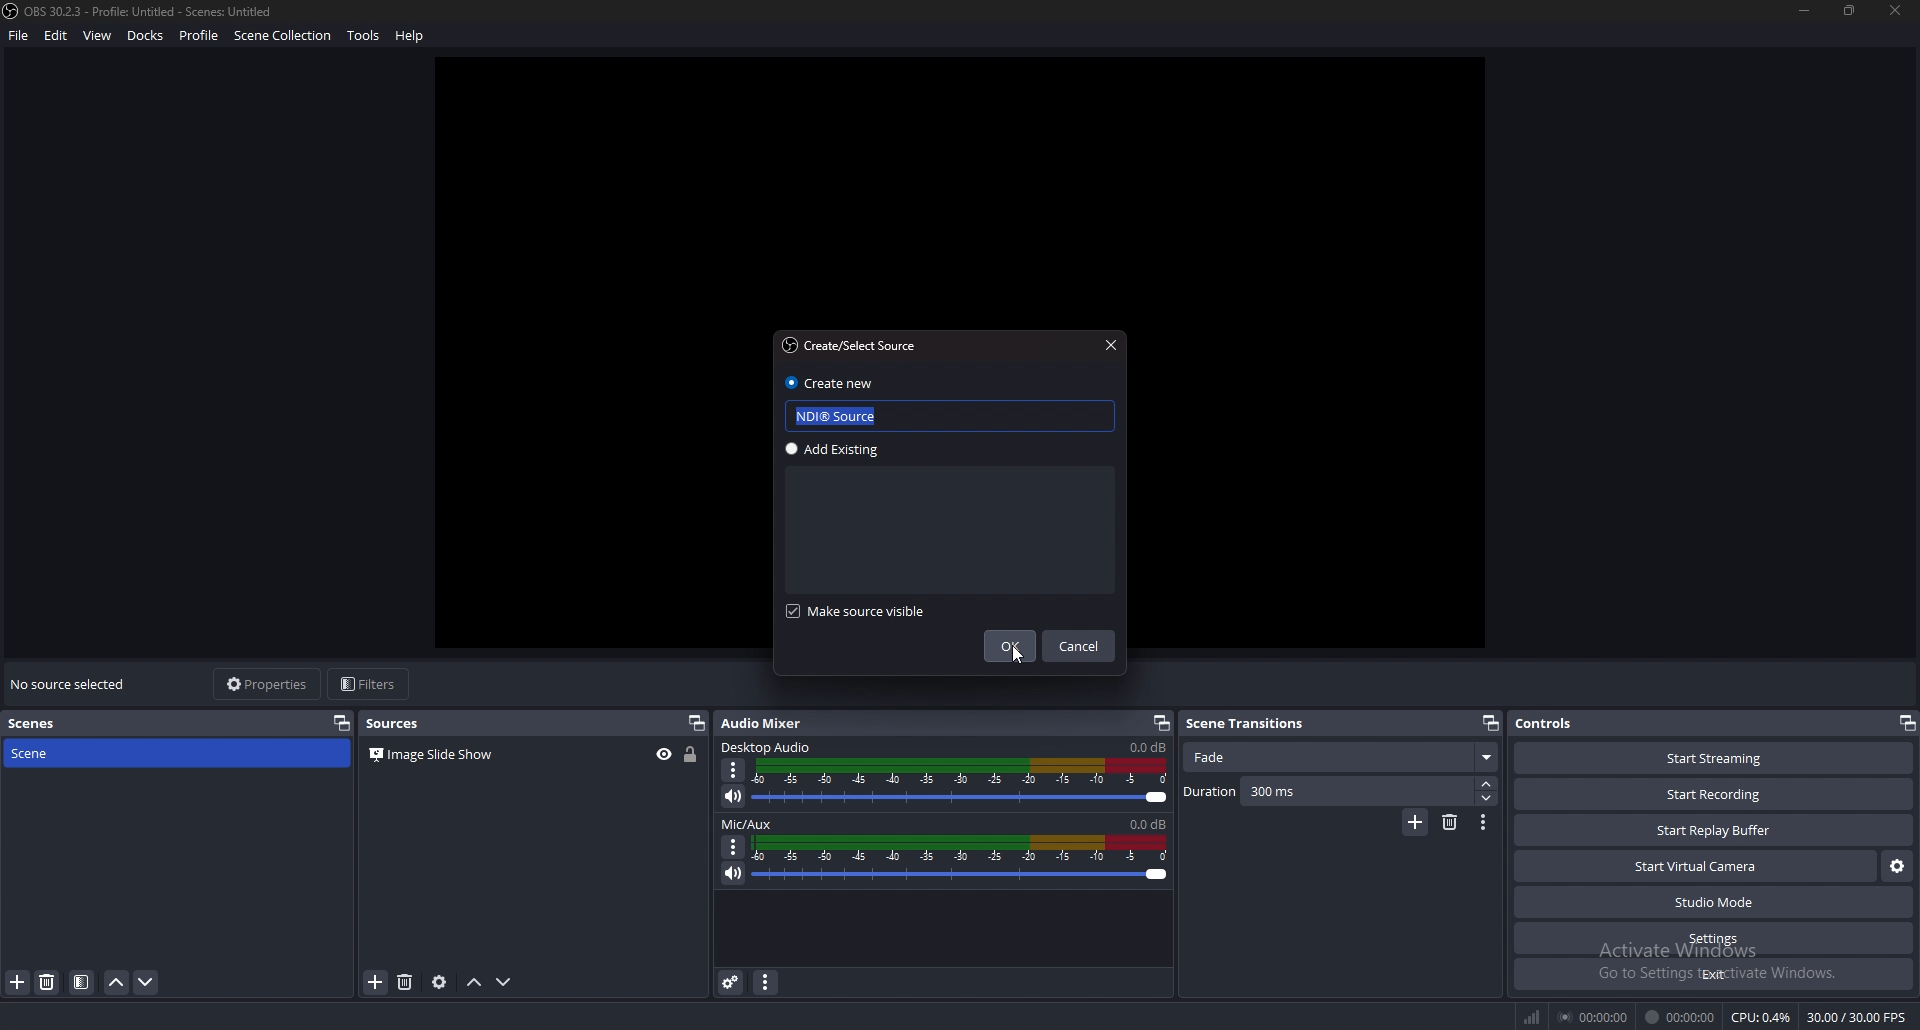 This screenshot has height=1030, width=1920. What do you see at coordinates (1696, 866) in the screenshot?
I see `start virtual camera` at bounding box center [1696, 866].